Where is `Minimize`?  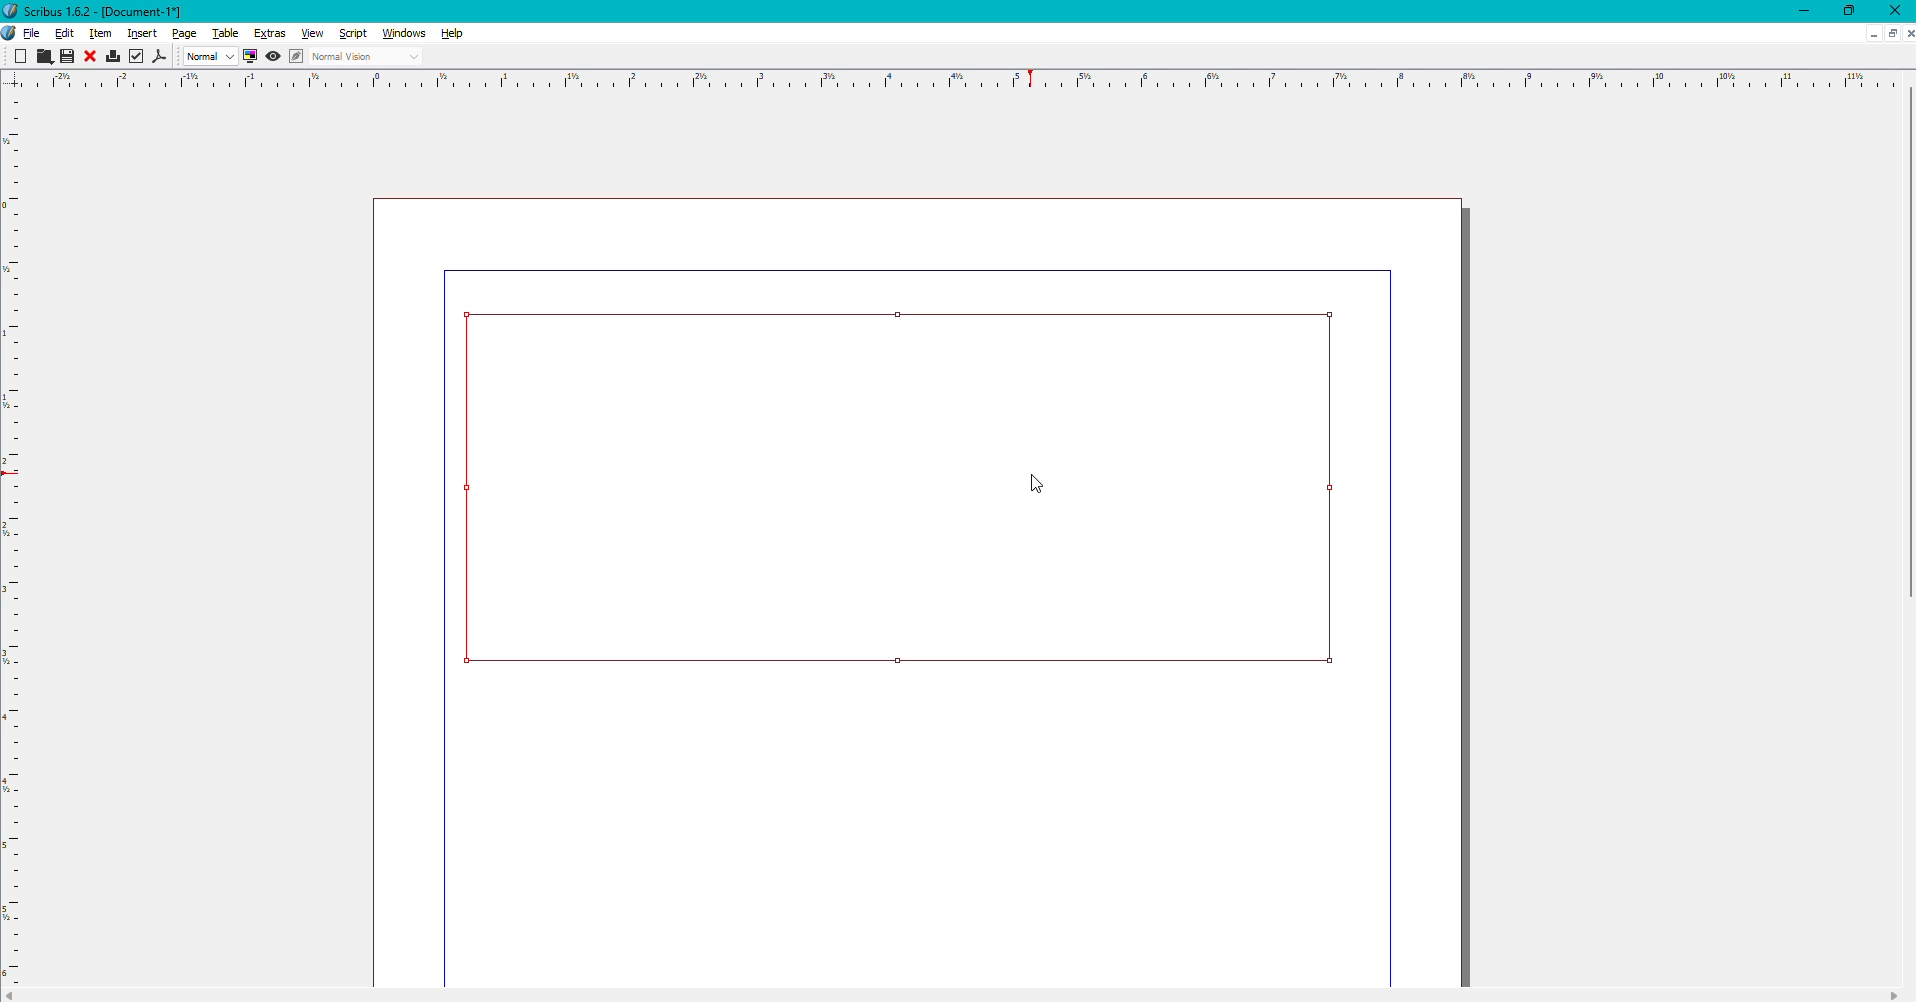 Minimize is located at coordinates (1798, 11).